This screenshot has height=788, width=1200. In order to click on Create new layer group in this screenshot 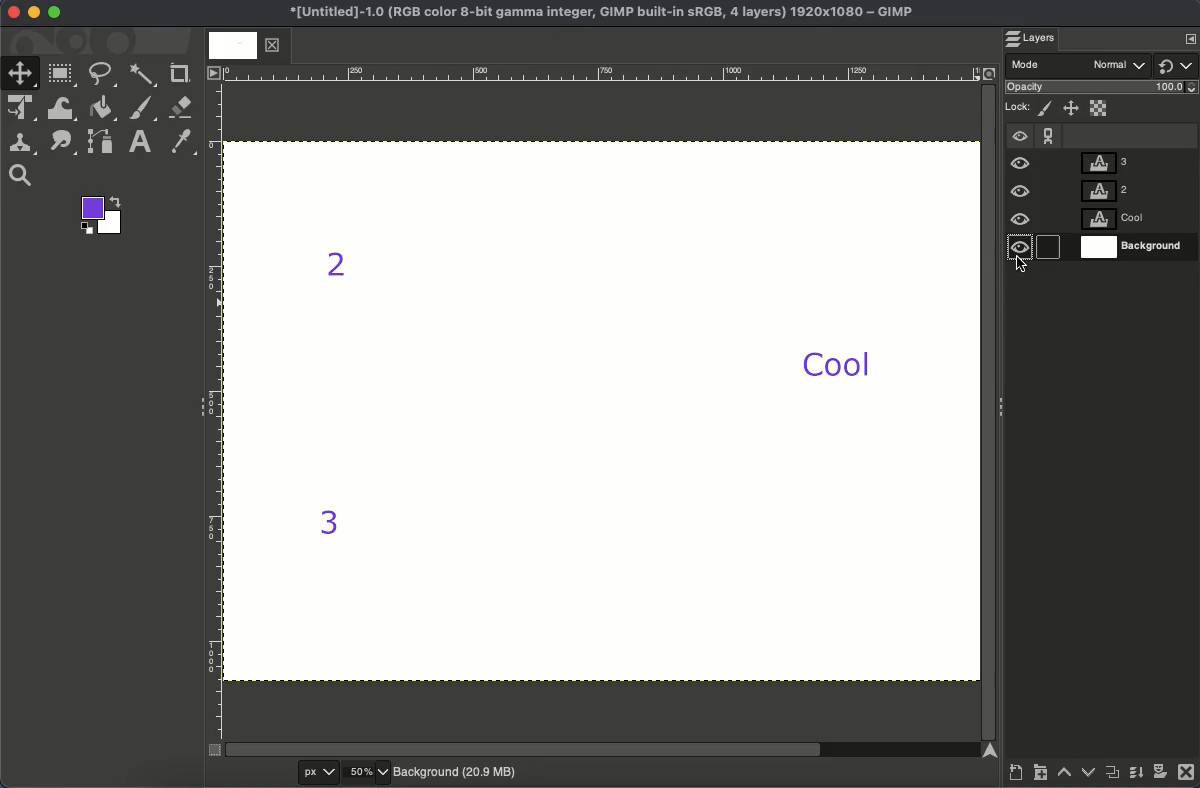, I will do `click(1041, 776)`.